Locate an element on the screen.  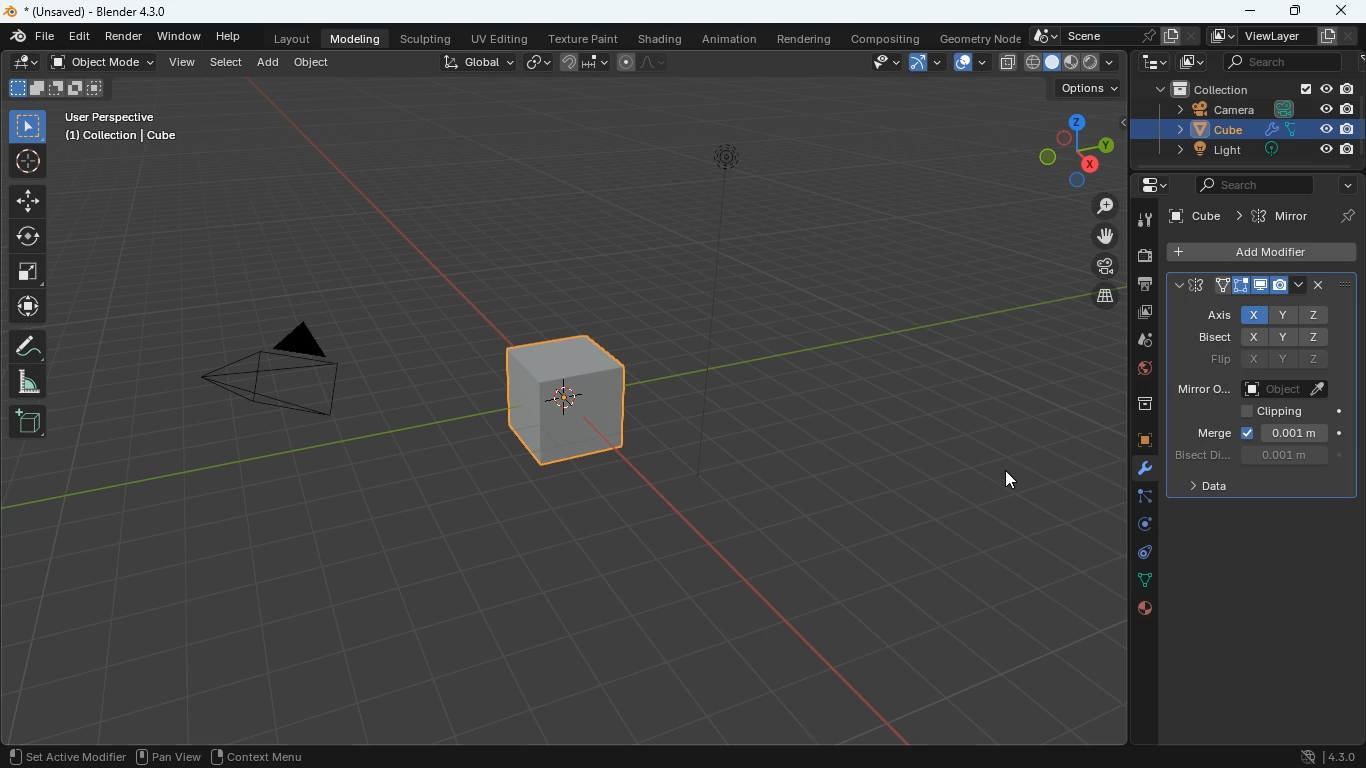
select is located at coordinates (228, 63).